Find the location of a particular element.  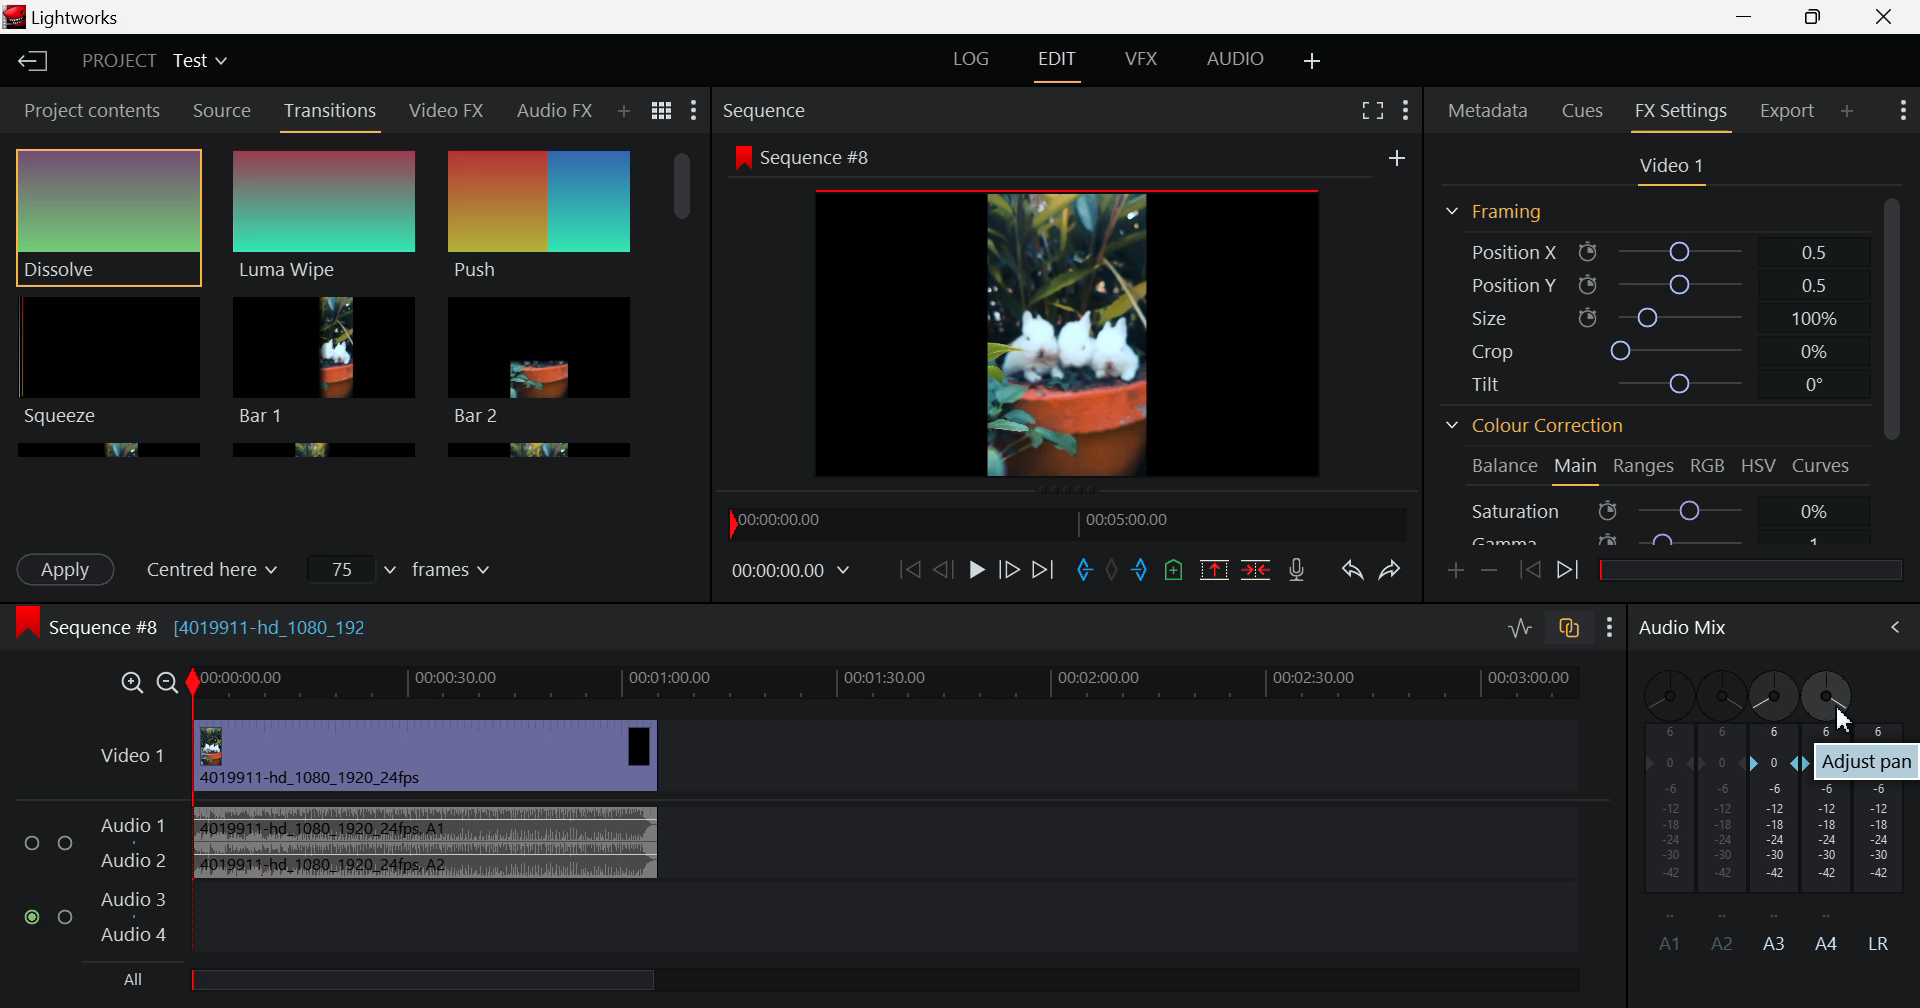

Video Settings is located at coordinates (1672, 171).